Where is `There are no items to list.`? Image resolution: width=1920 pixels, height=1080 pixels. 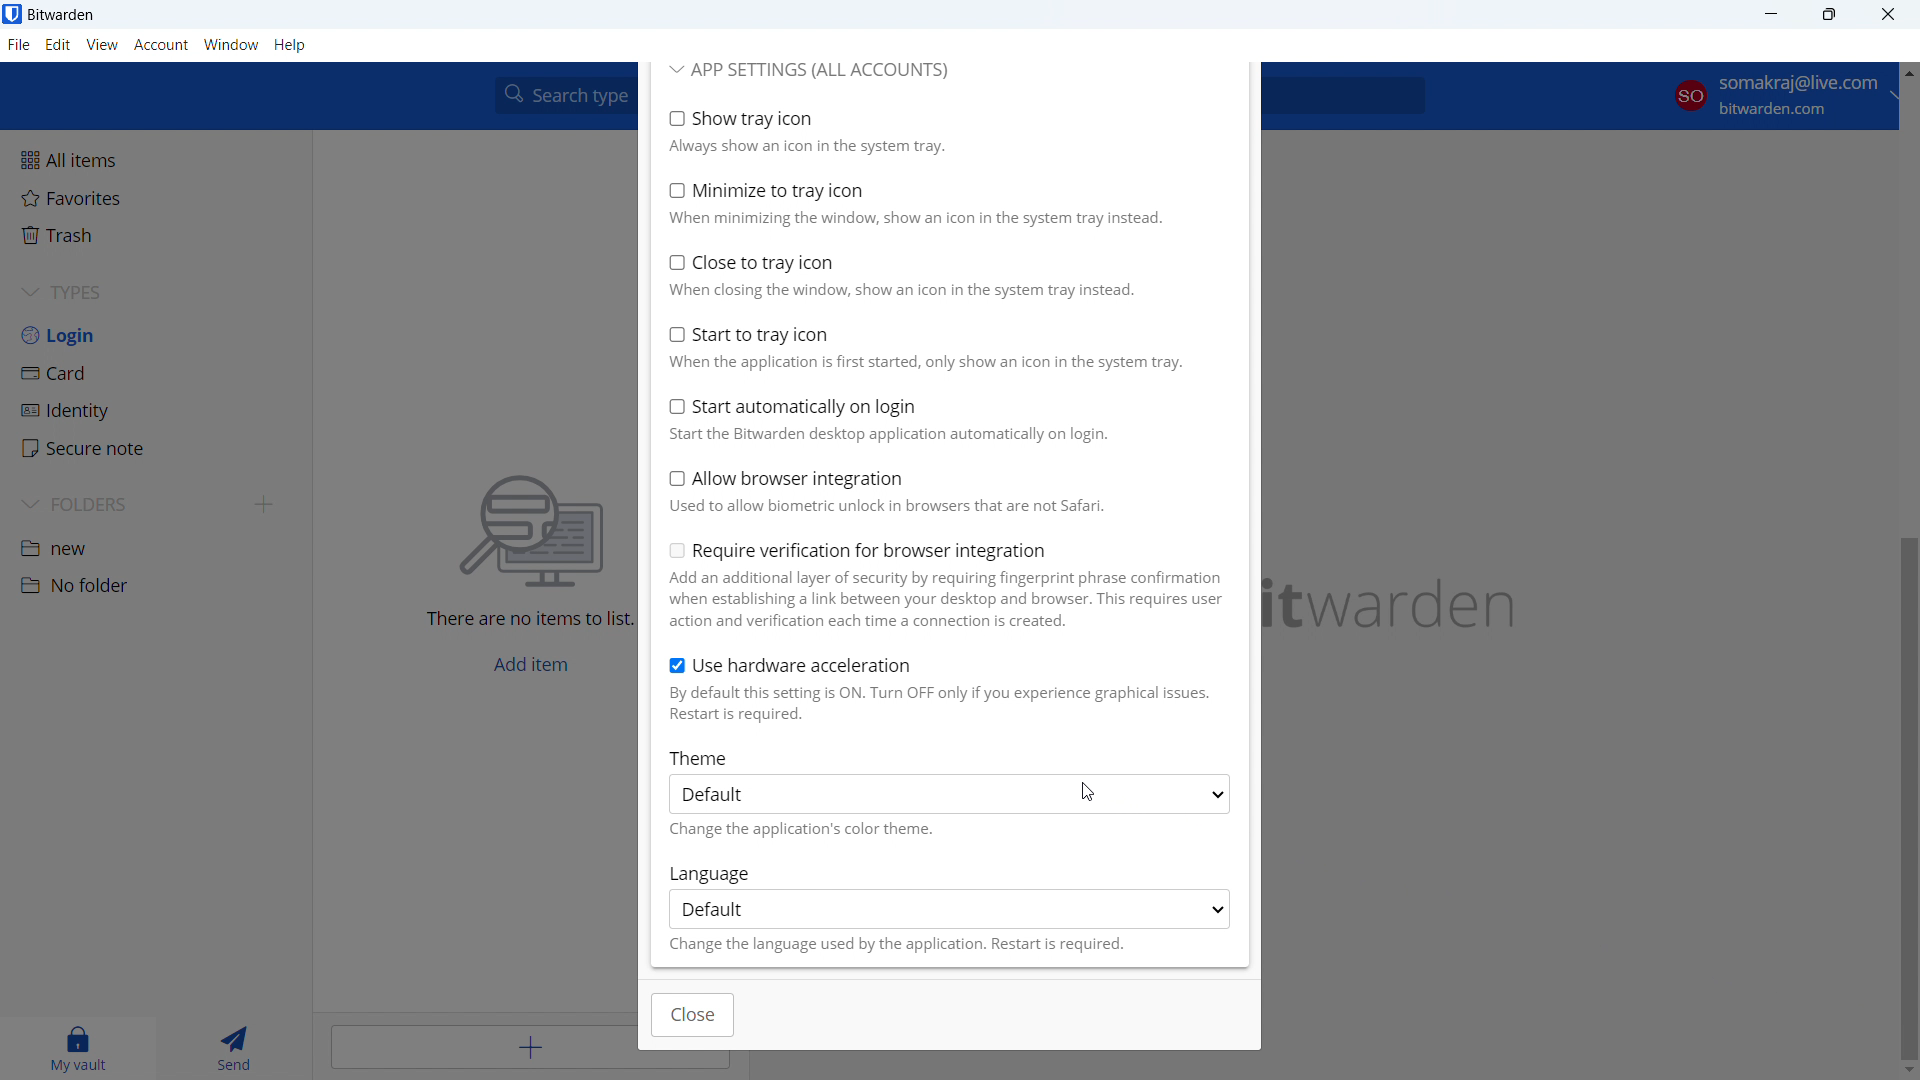
There are no items to list. is located at coordinates (526, 623).